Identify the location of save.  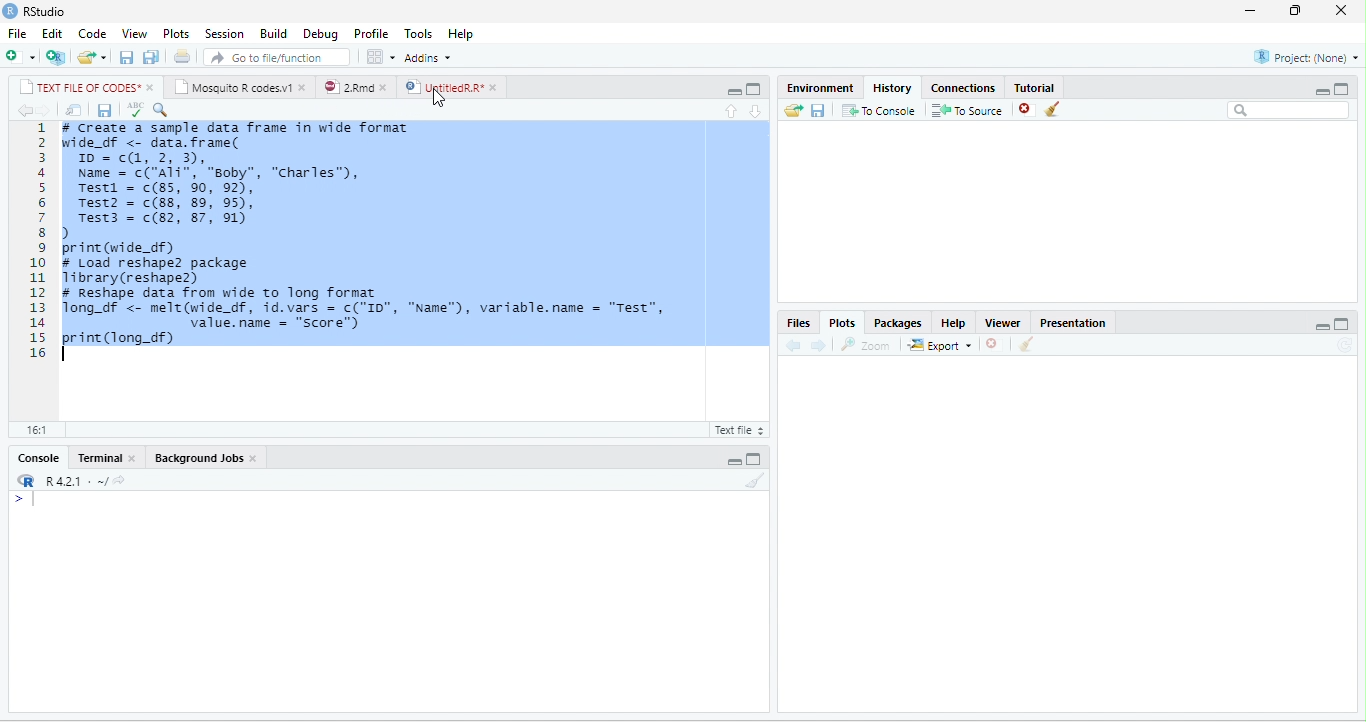
(819, 109).